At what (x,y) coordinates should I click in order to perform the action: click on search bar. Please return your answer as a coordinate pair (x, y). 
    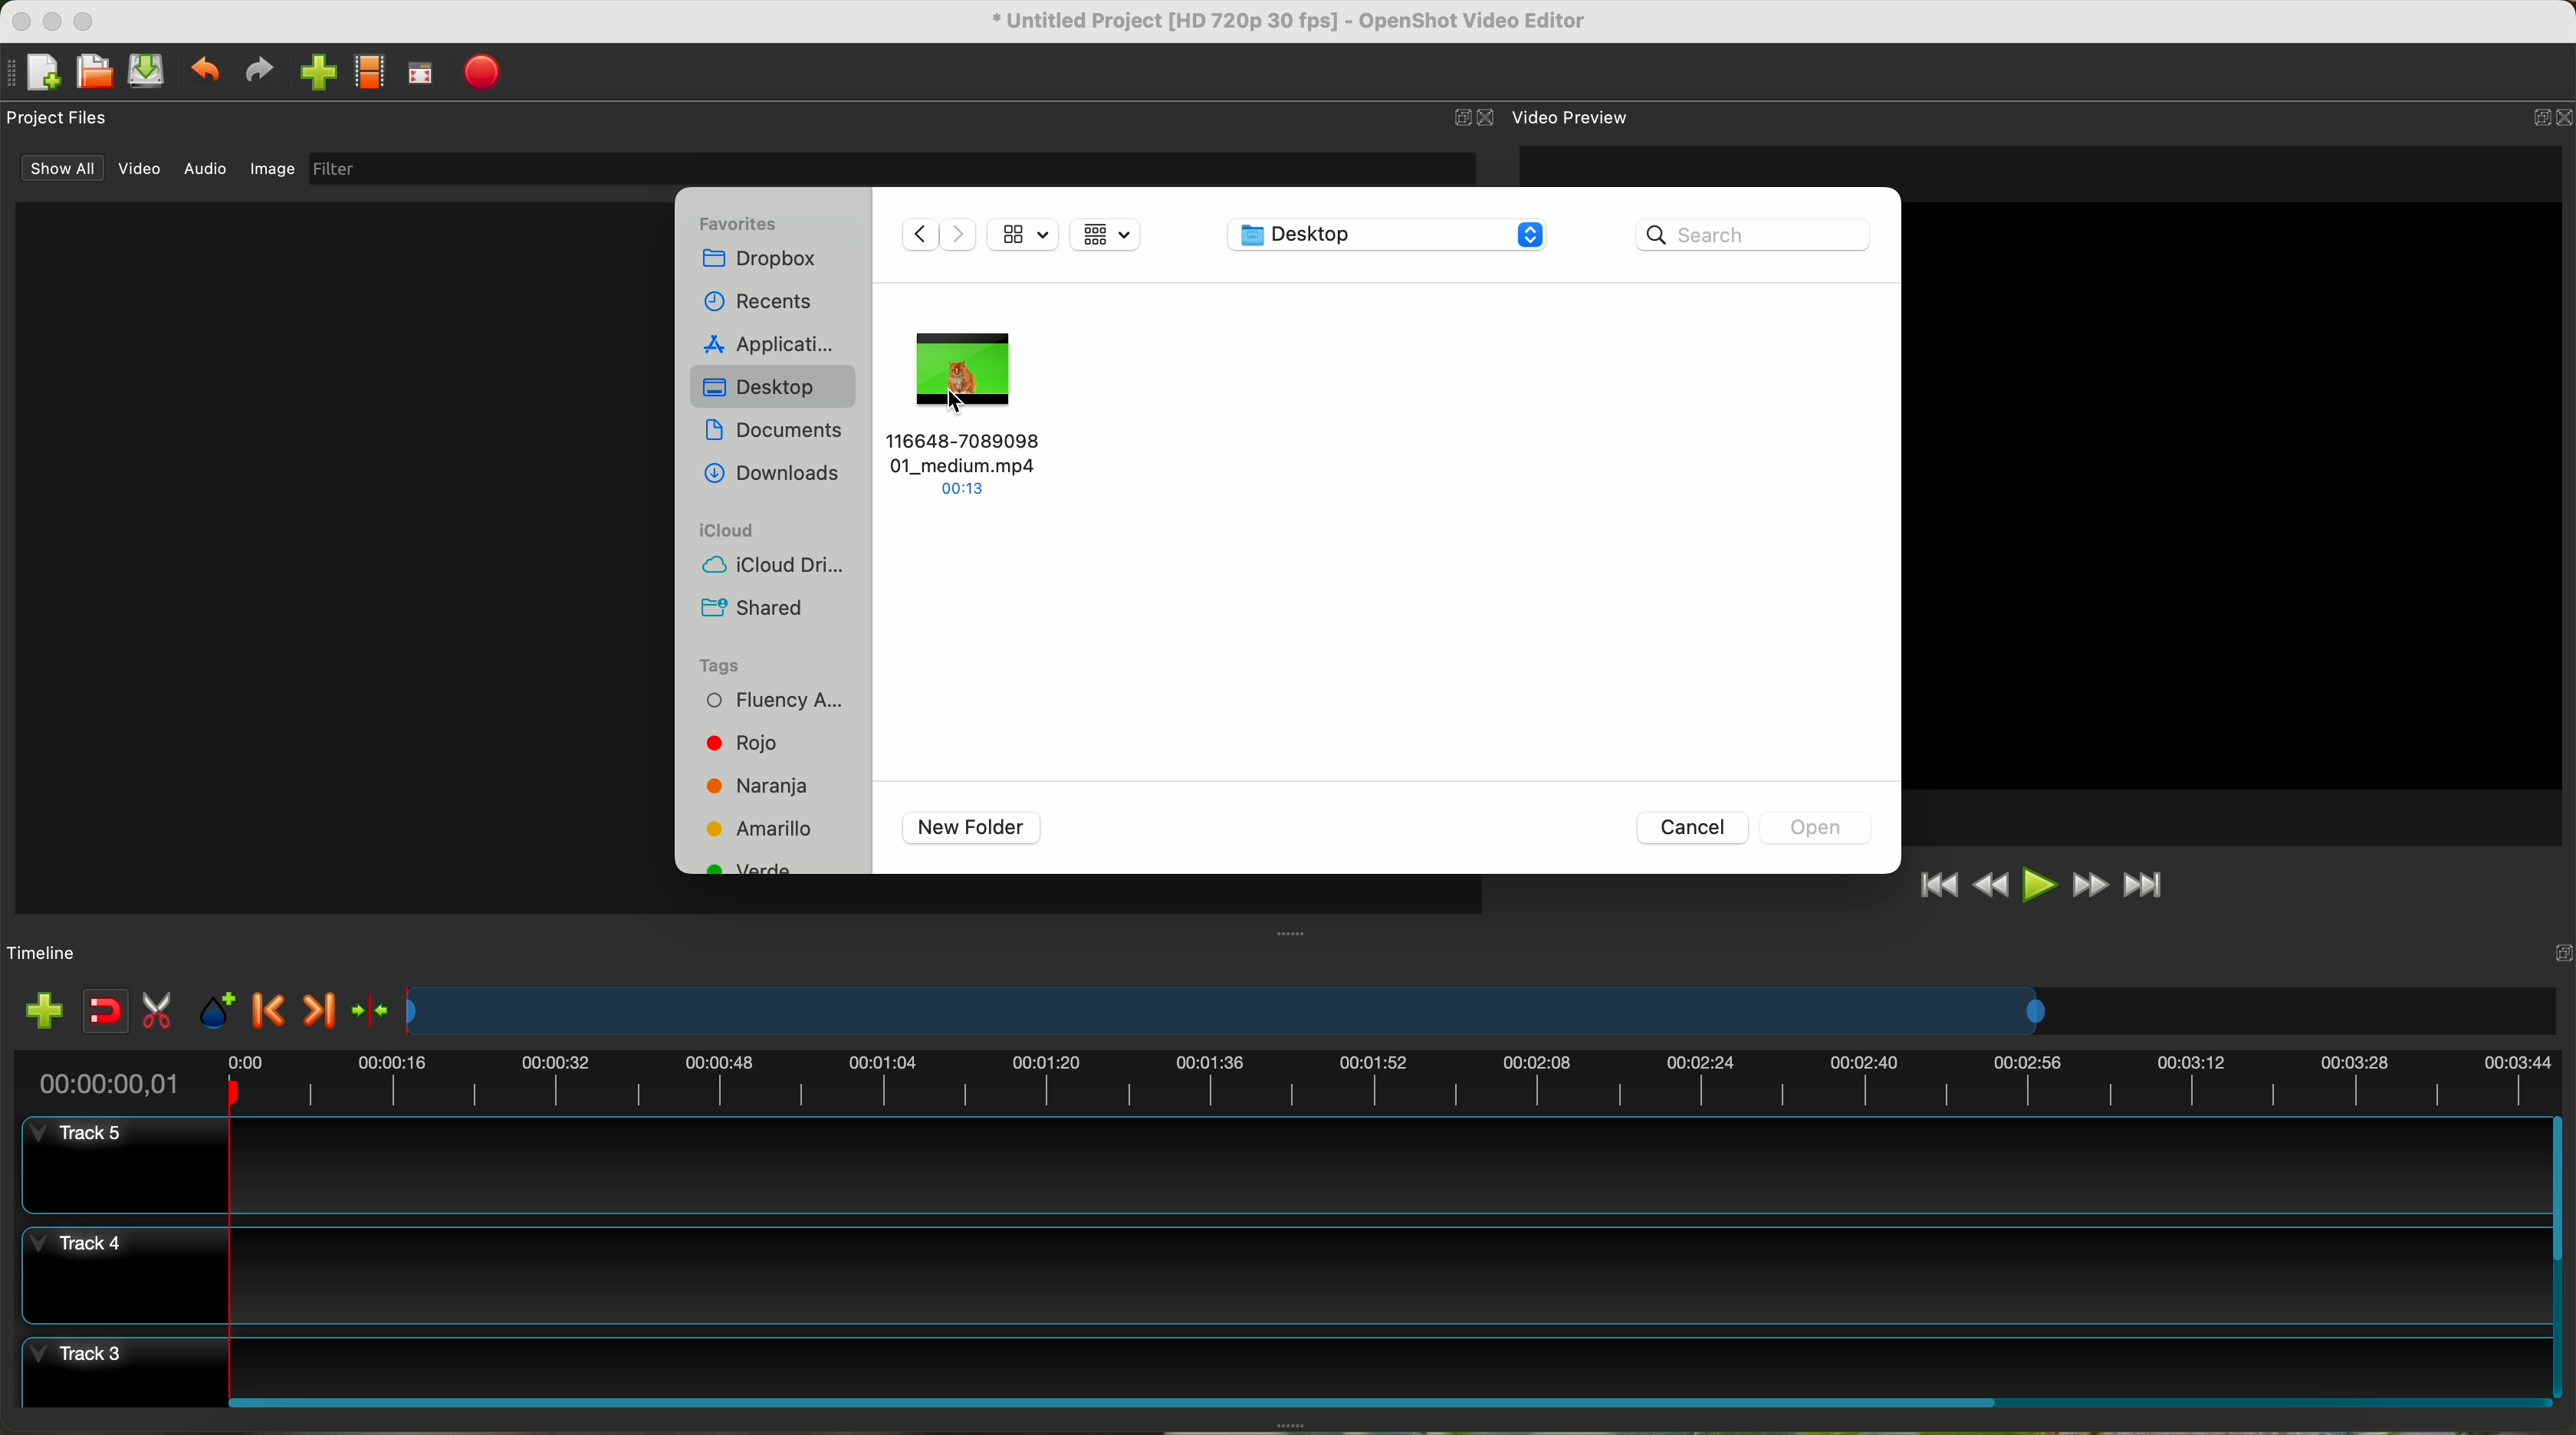
    Looking at the image, I should click on (1760, 233).